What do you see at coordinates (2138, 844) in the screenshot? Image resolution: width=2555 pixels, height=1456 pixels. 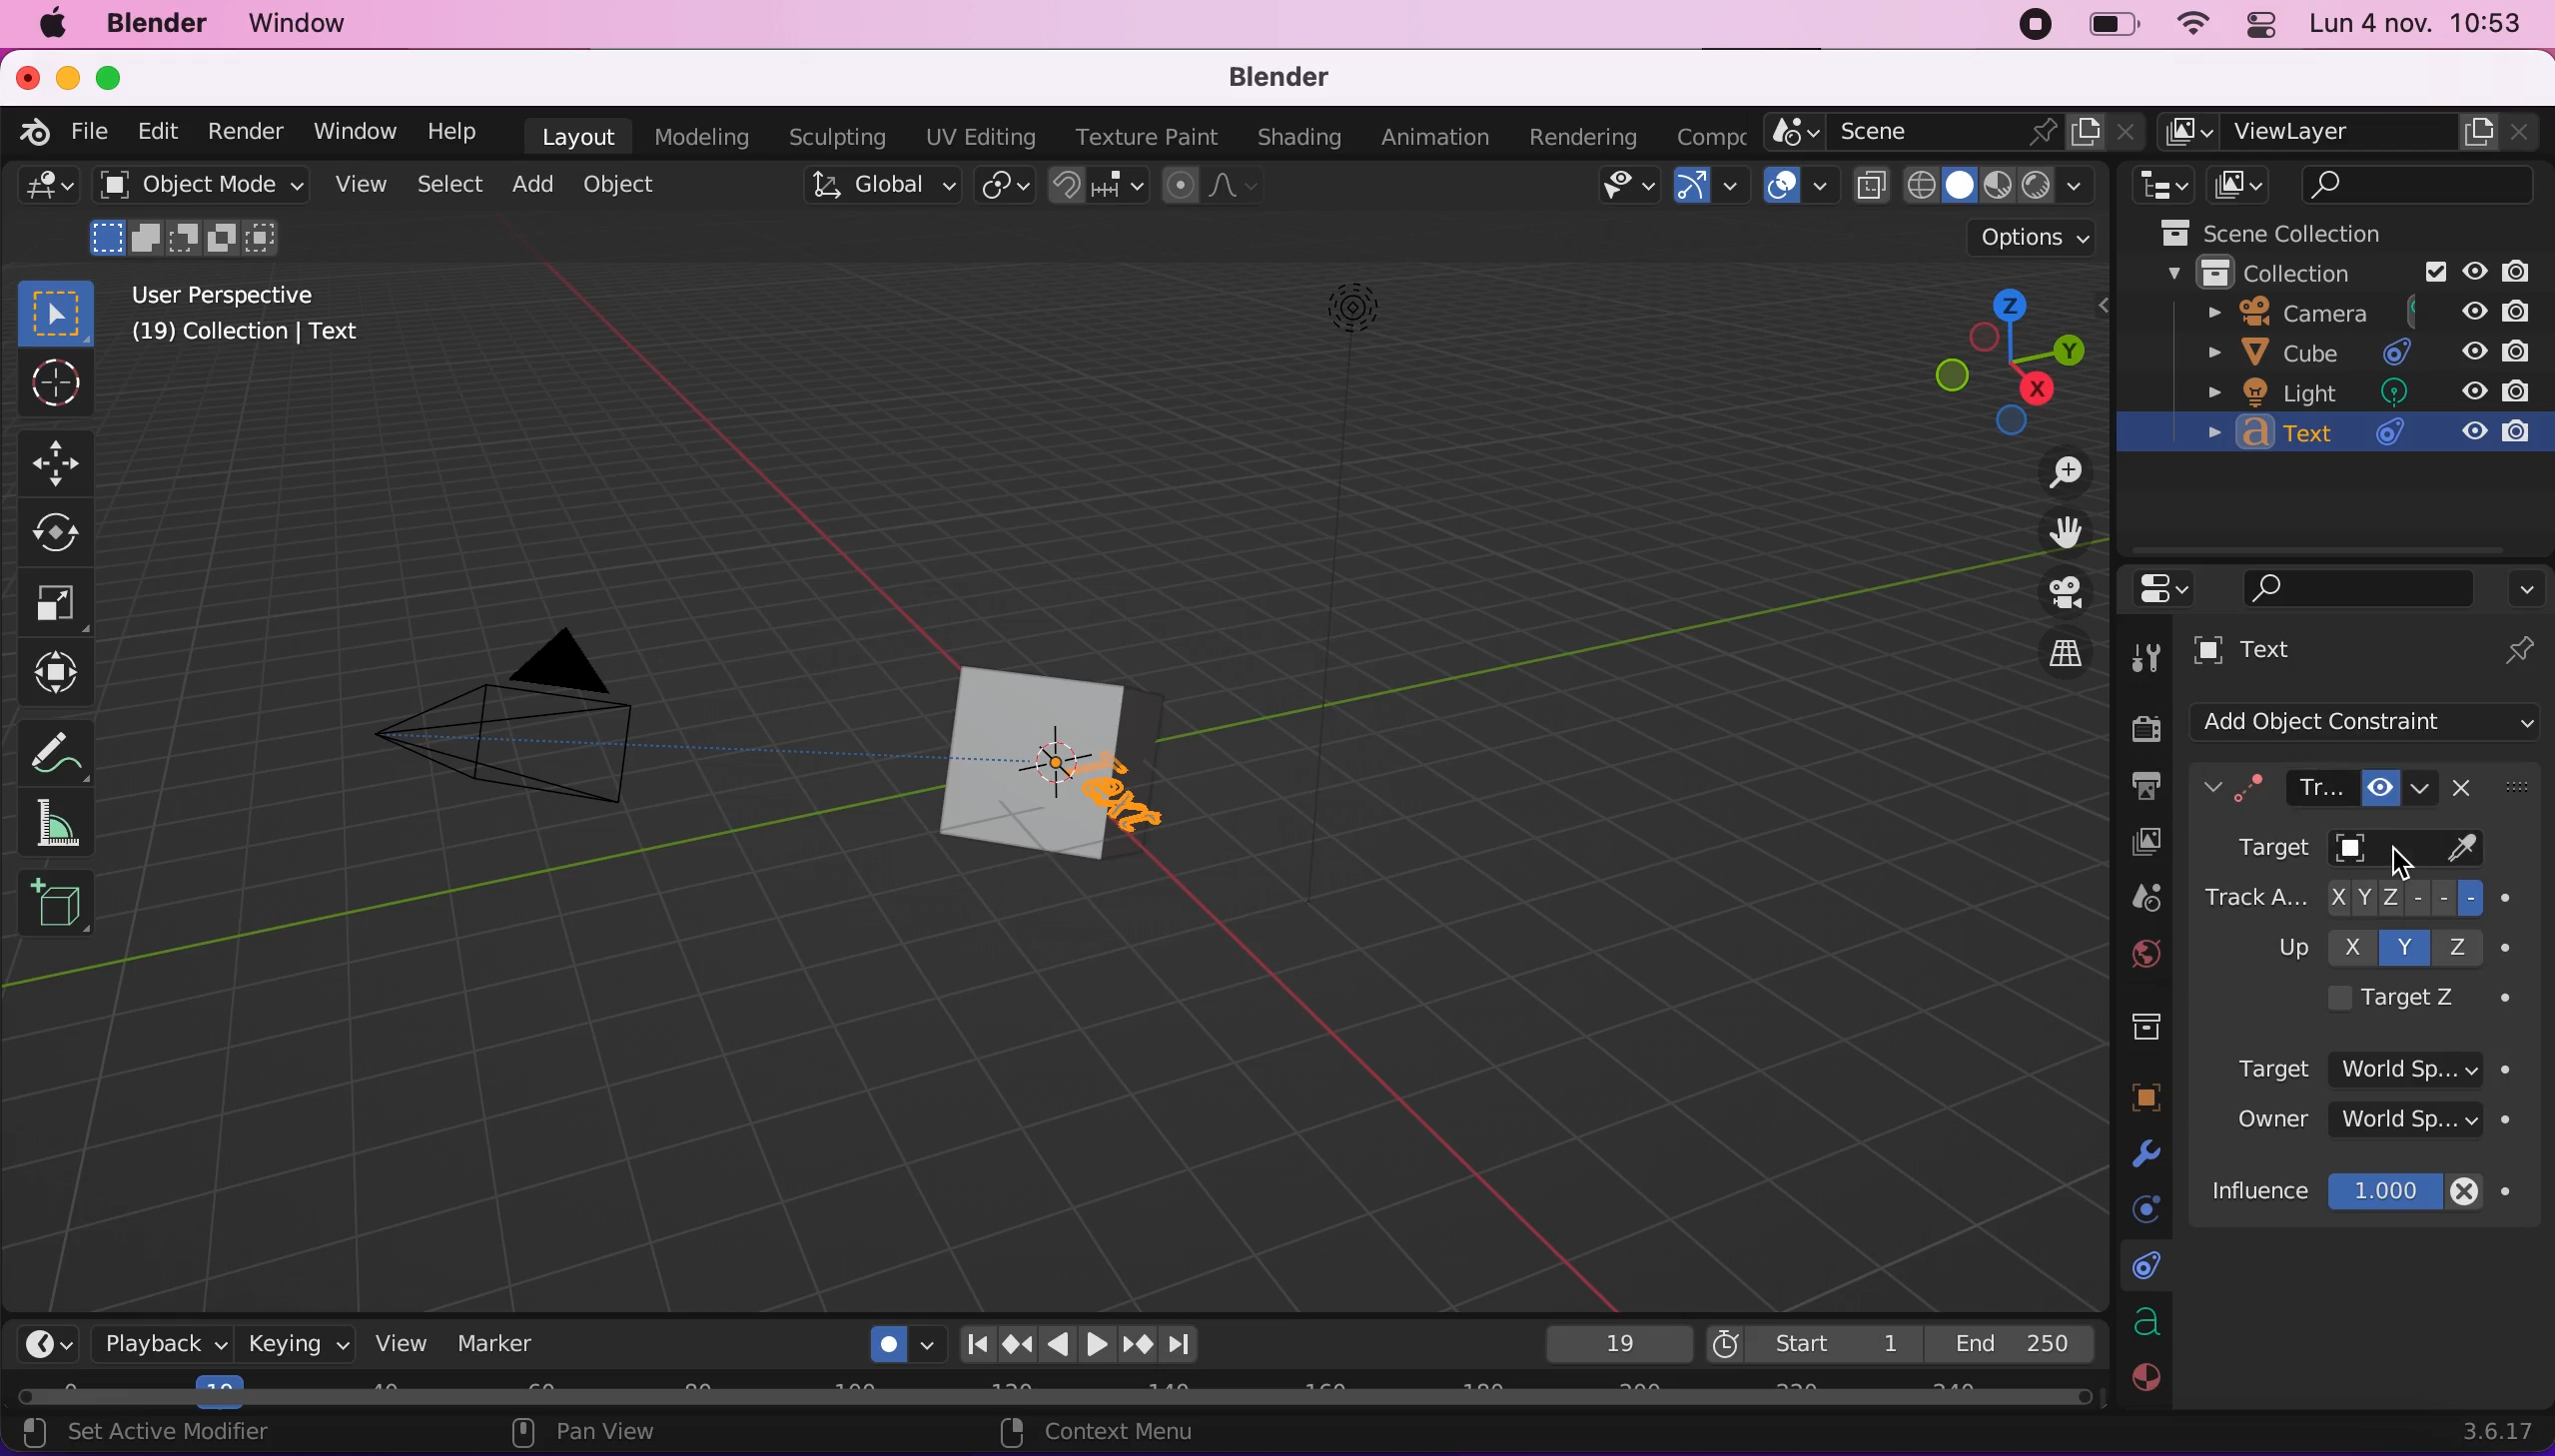 I see `viewlayer` at bounding box center [2138, 844].